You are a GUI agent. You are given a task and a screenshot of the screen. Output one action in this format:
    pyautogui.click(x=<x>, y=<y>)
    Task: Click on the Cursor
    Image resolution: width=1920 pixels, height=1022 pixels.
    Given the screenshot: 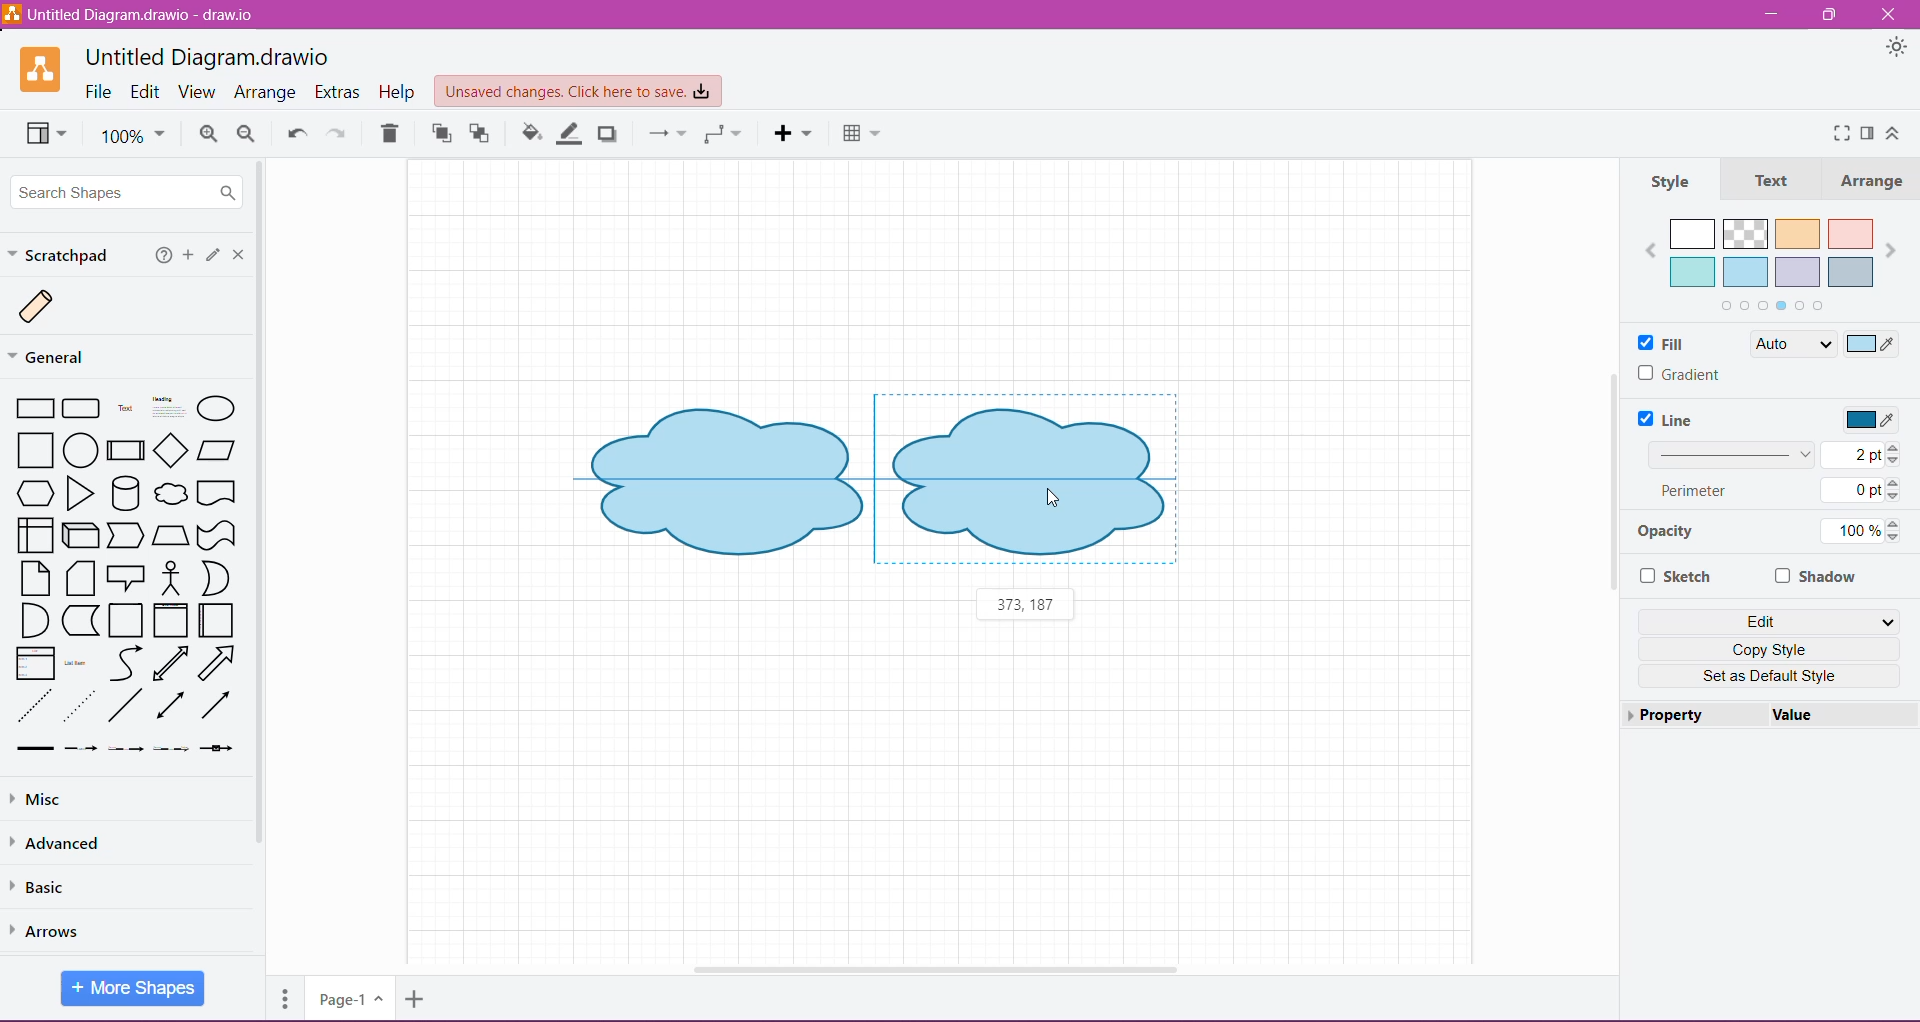 What is the action you would take?
    pyautogui.click(x=1054, y=496)
    